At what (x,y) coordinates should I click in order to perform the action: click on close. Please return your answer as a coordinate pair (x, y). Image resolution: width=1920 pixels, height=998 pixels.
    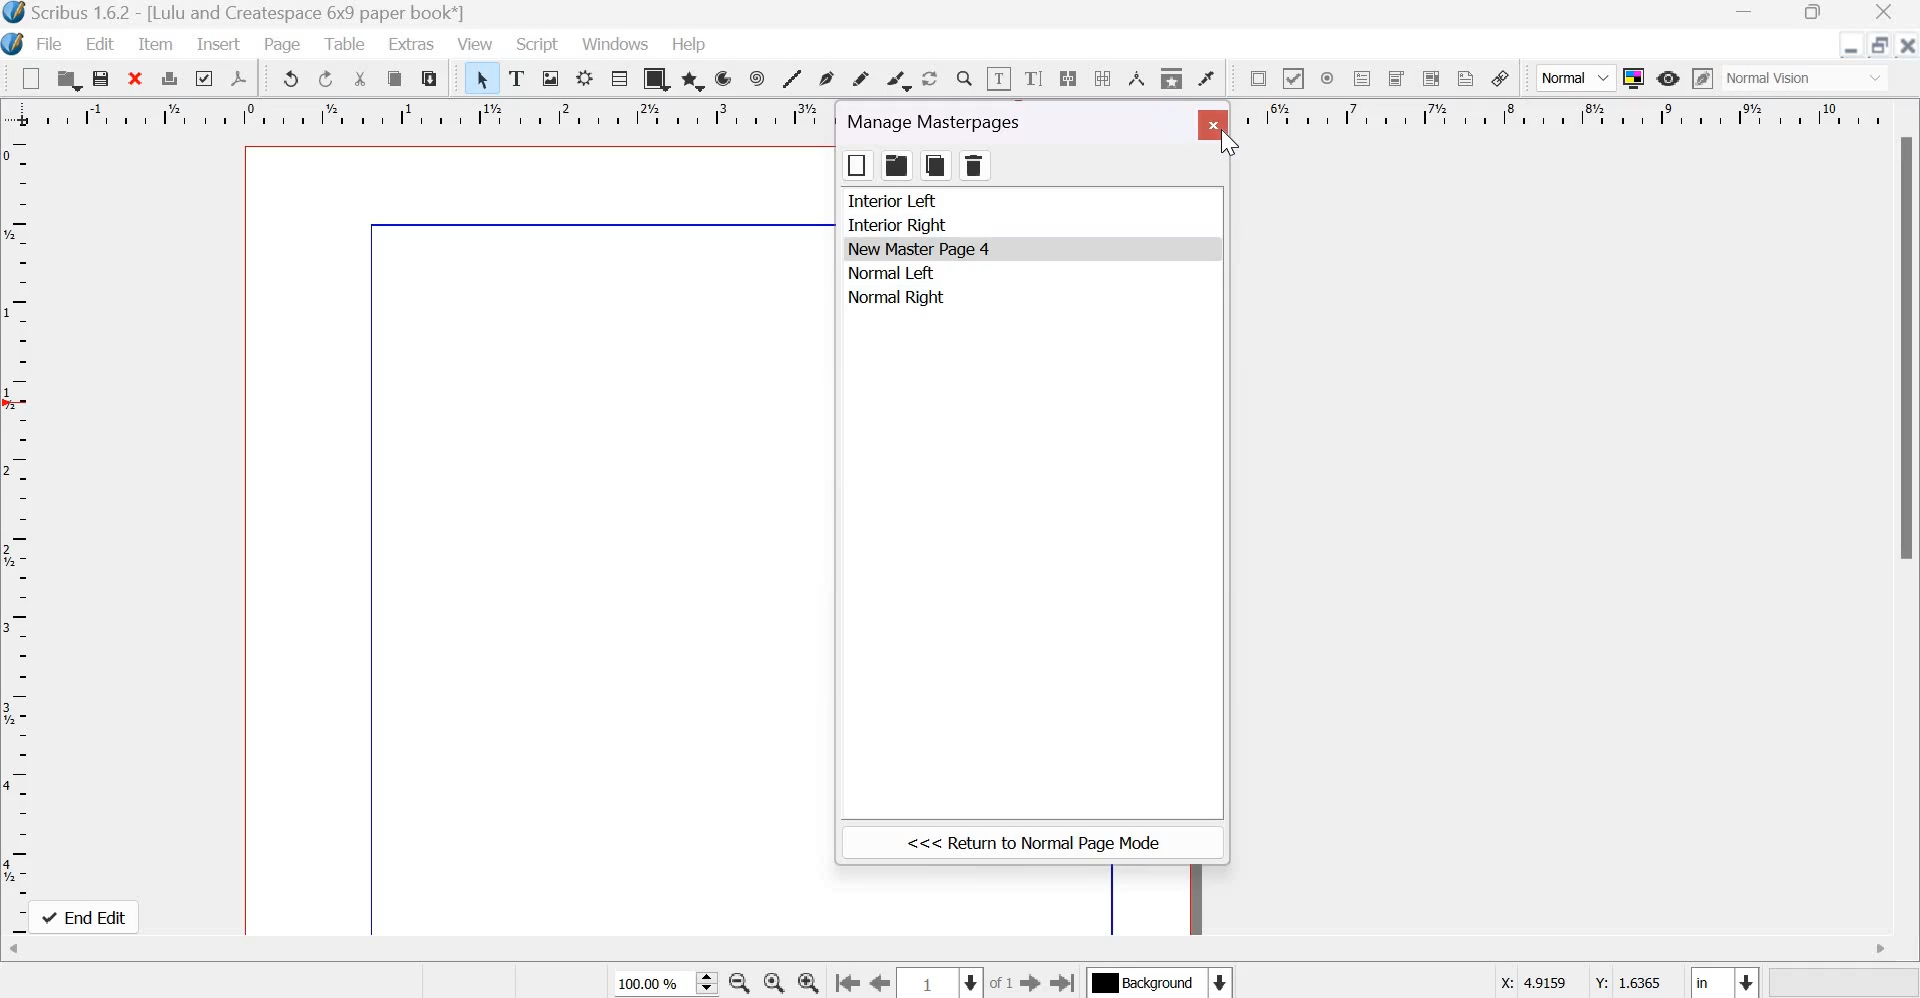
    Looking at the image, I should click on (1214, 125).